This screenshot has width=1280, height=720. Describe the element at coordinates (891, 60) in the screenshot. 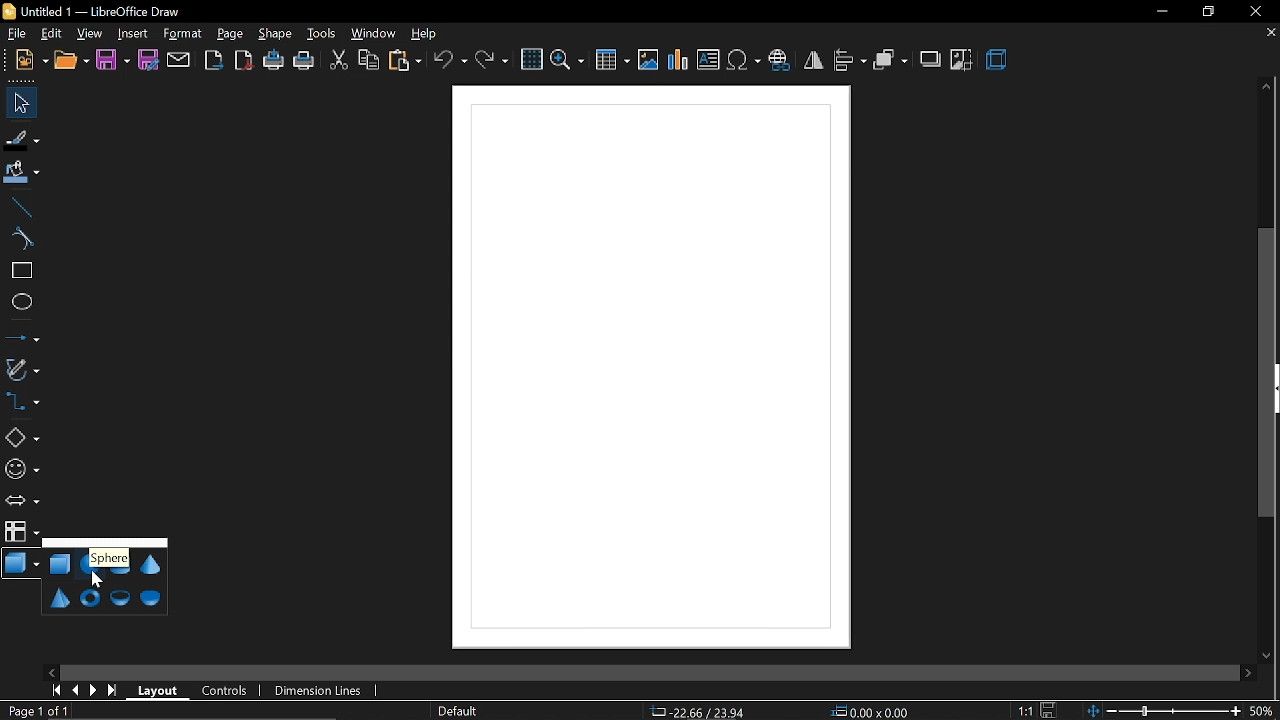

I see `arrange` at that location.